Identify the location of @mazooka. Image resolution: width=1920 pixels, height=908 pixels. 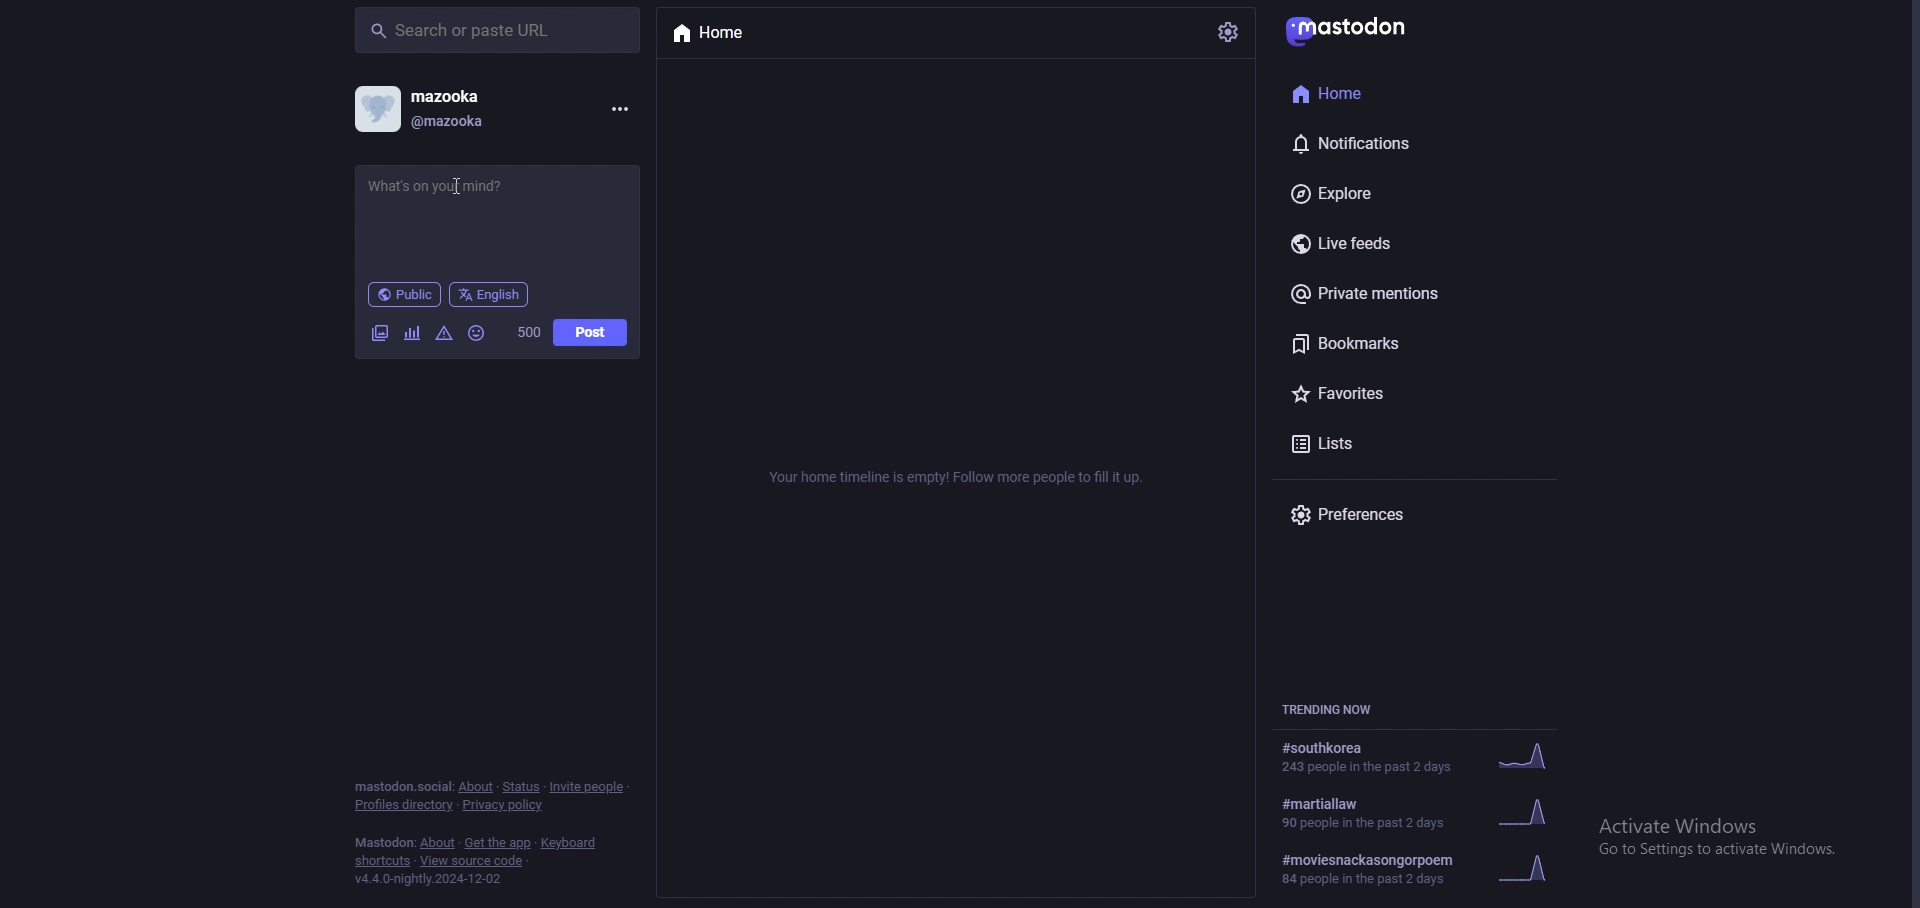
(461, 122).